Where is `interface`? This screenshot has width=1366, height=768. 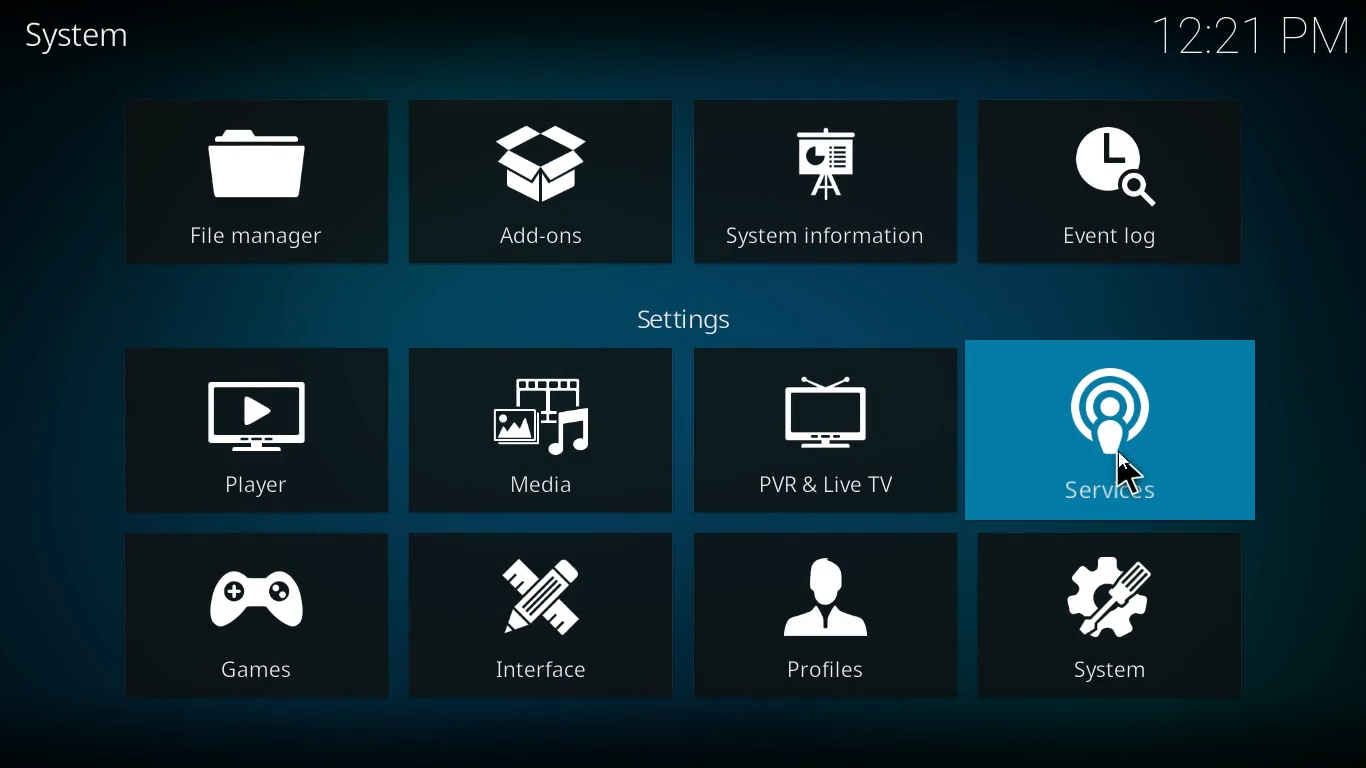 interface is located at coordinates (540, 622).